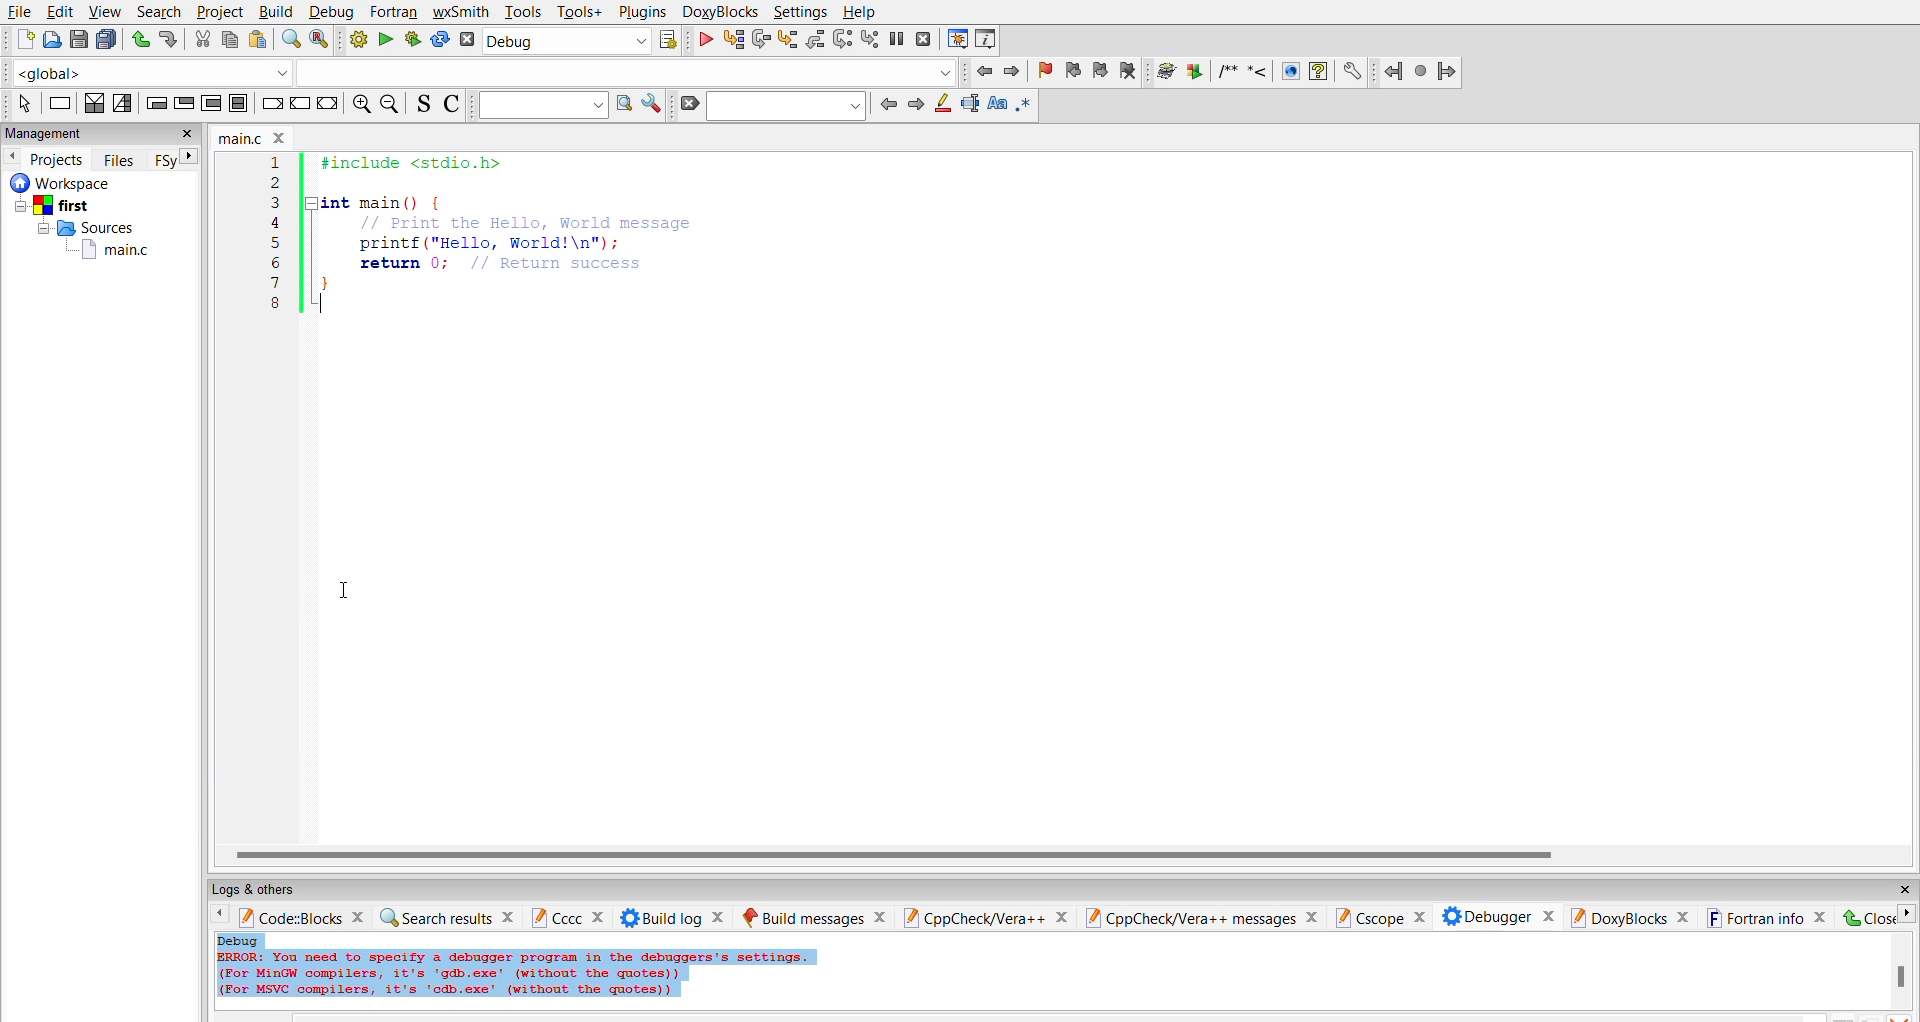  Describe the element at coordinates (188, 157) in the screenshot. I see `next` at that location.